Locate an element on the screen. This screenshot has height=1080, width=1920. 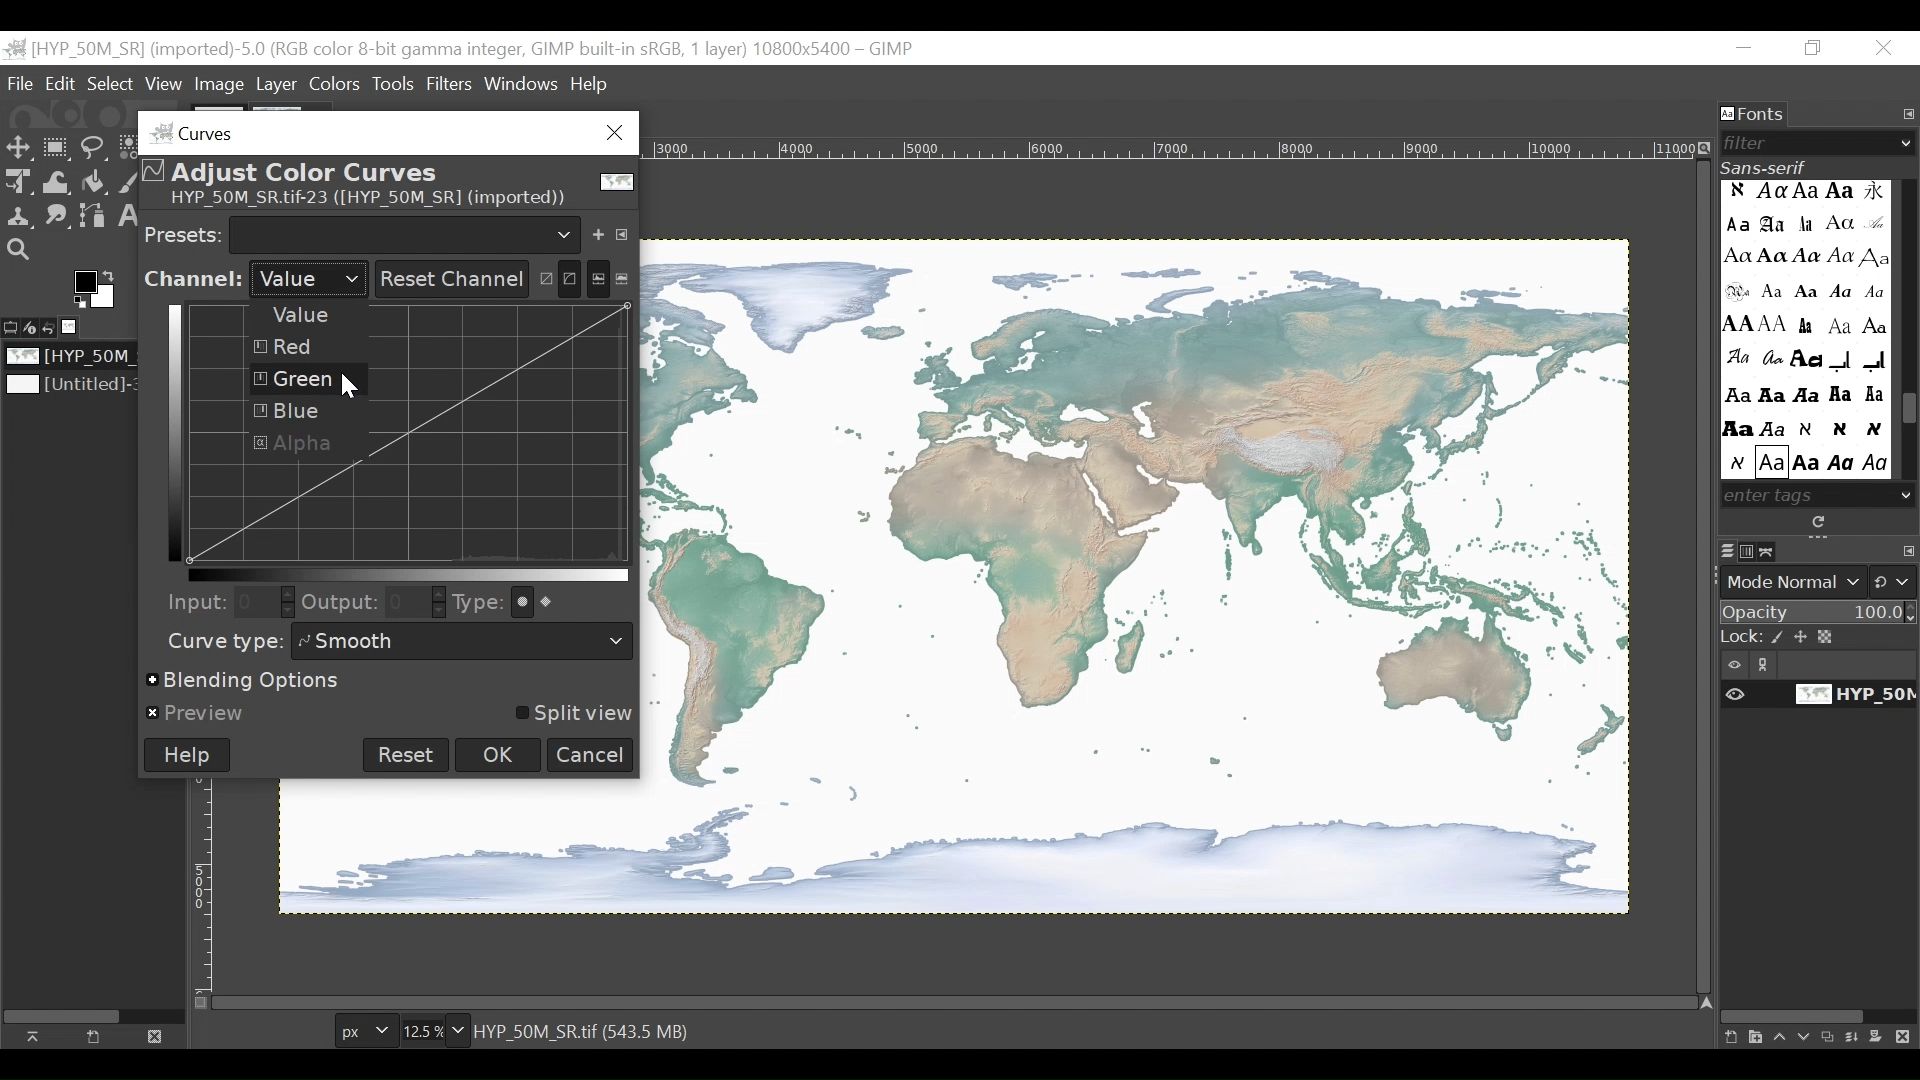
Field is located at coordinates (417, 603).